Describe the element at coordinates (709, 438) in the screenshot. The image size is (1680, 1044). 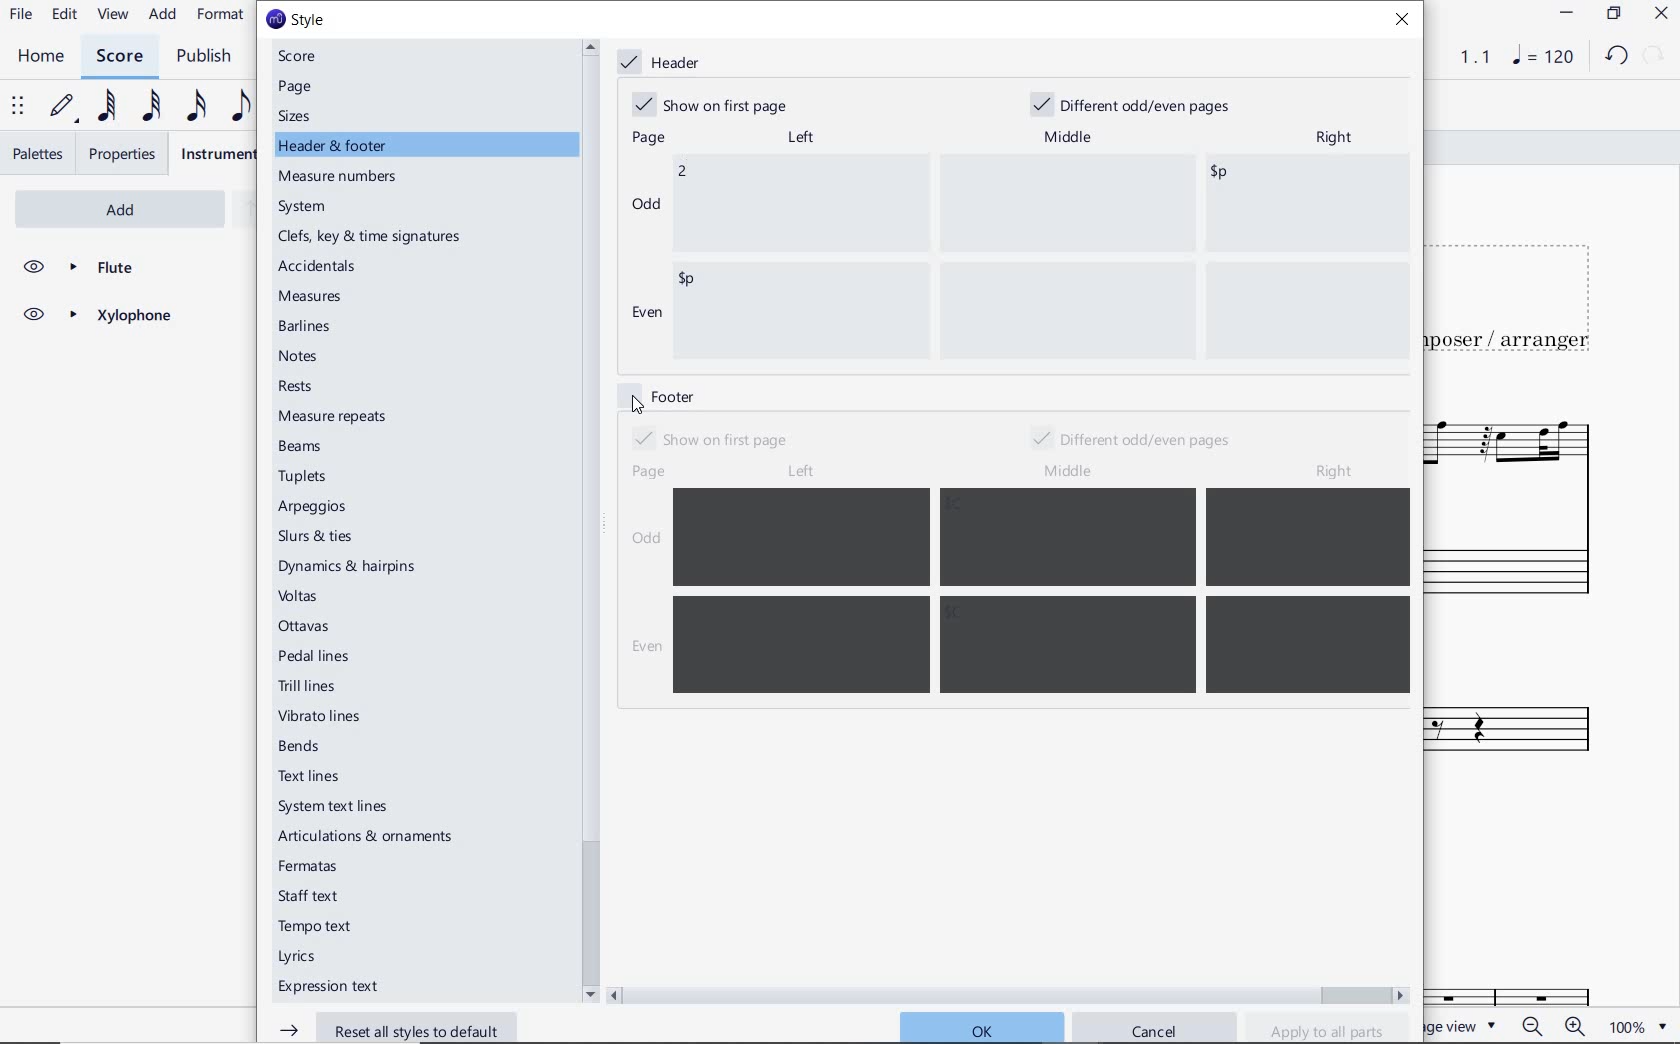
I see `show on first page` at that location.